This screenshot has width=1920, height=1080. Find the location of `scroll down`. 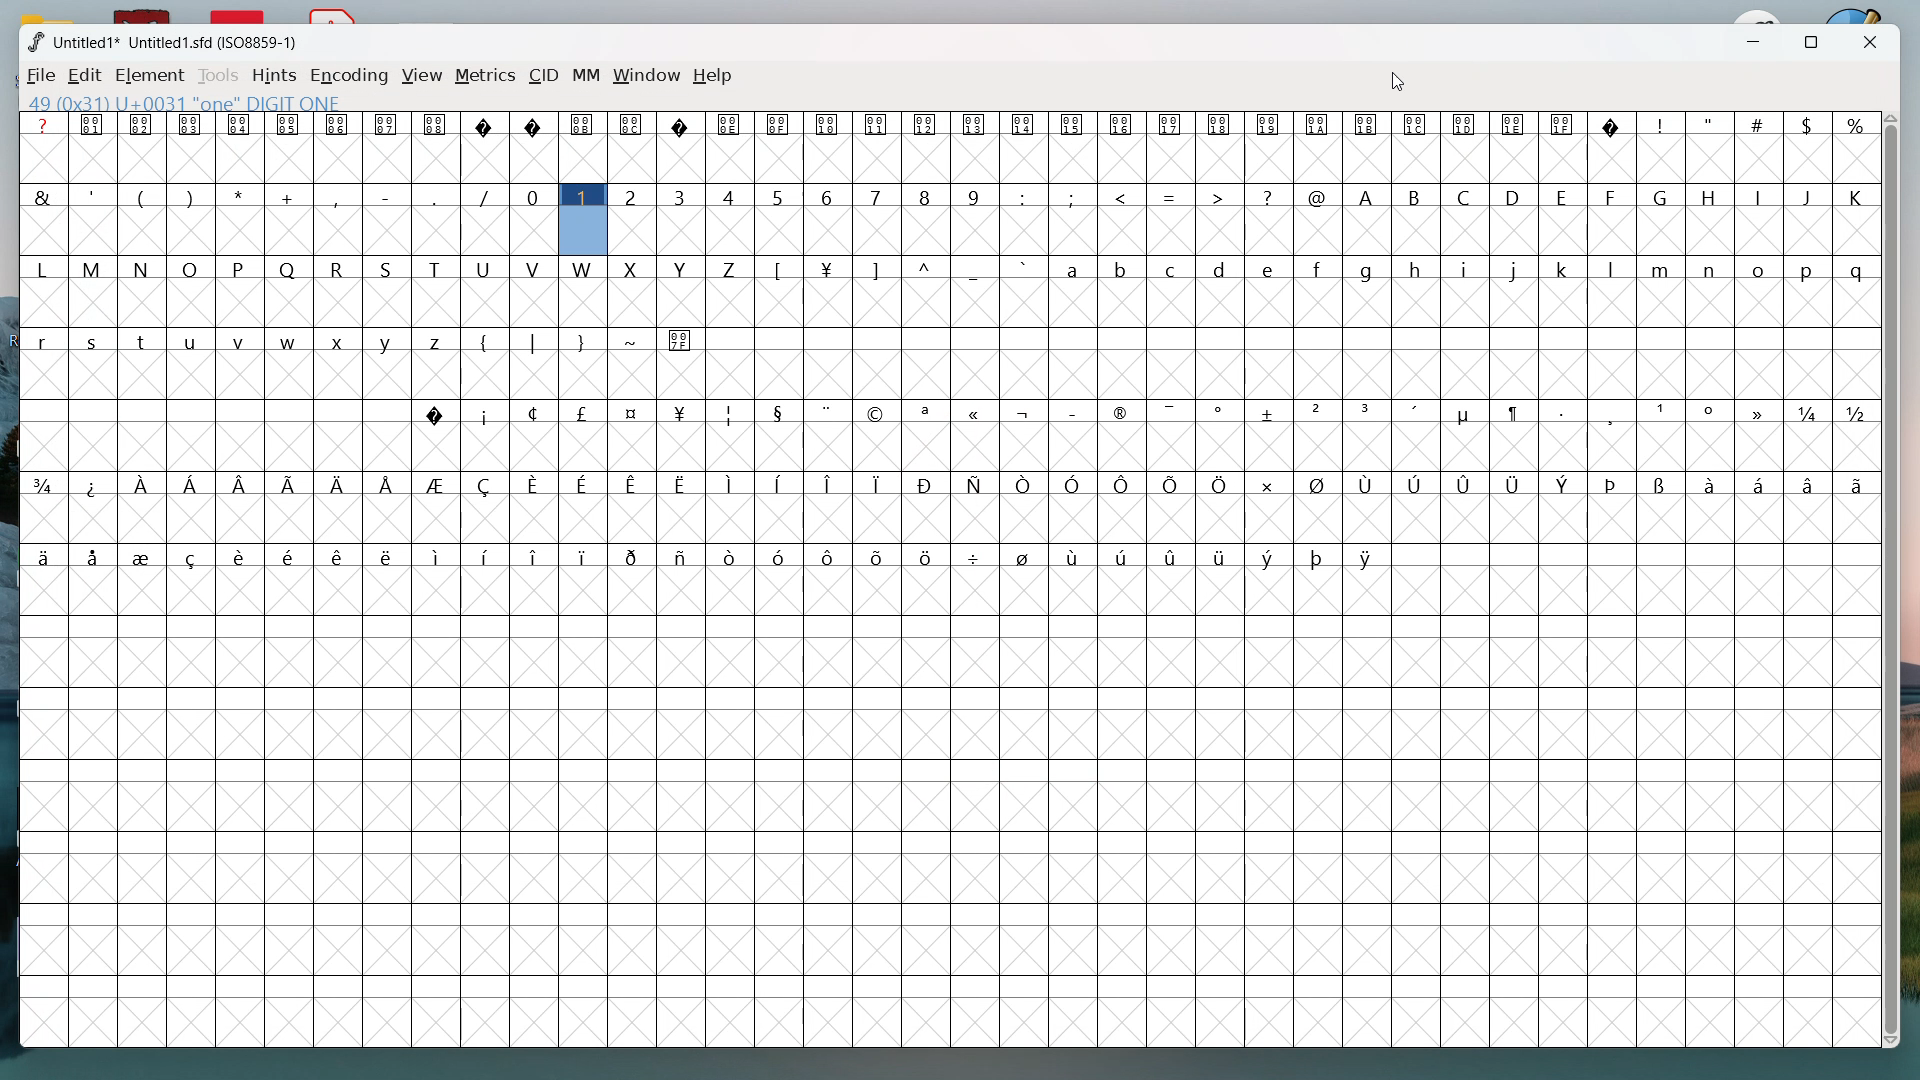

scroll down is located at coordinates (1896, 1045).